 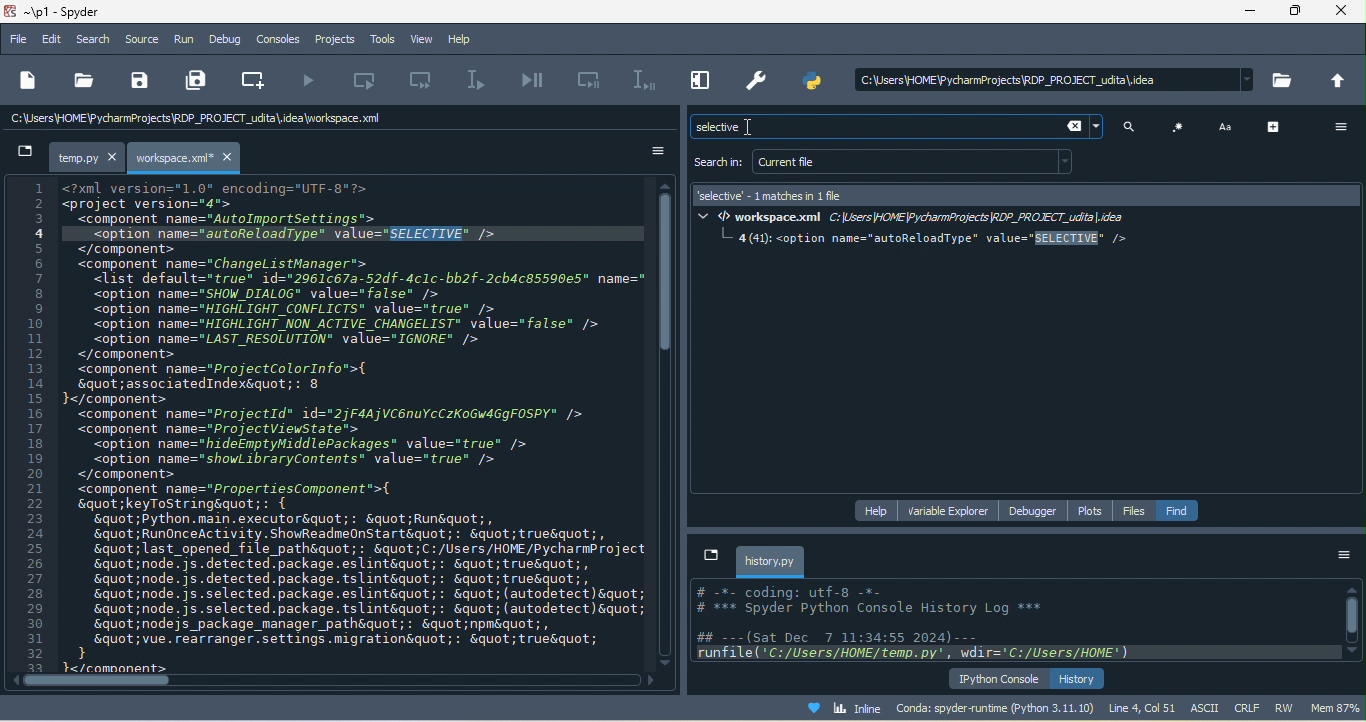 I want to click on option, so click(x=1337, y=127).